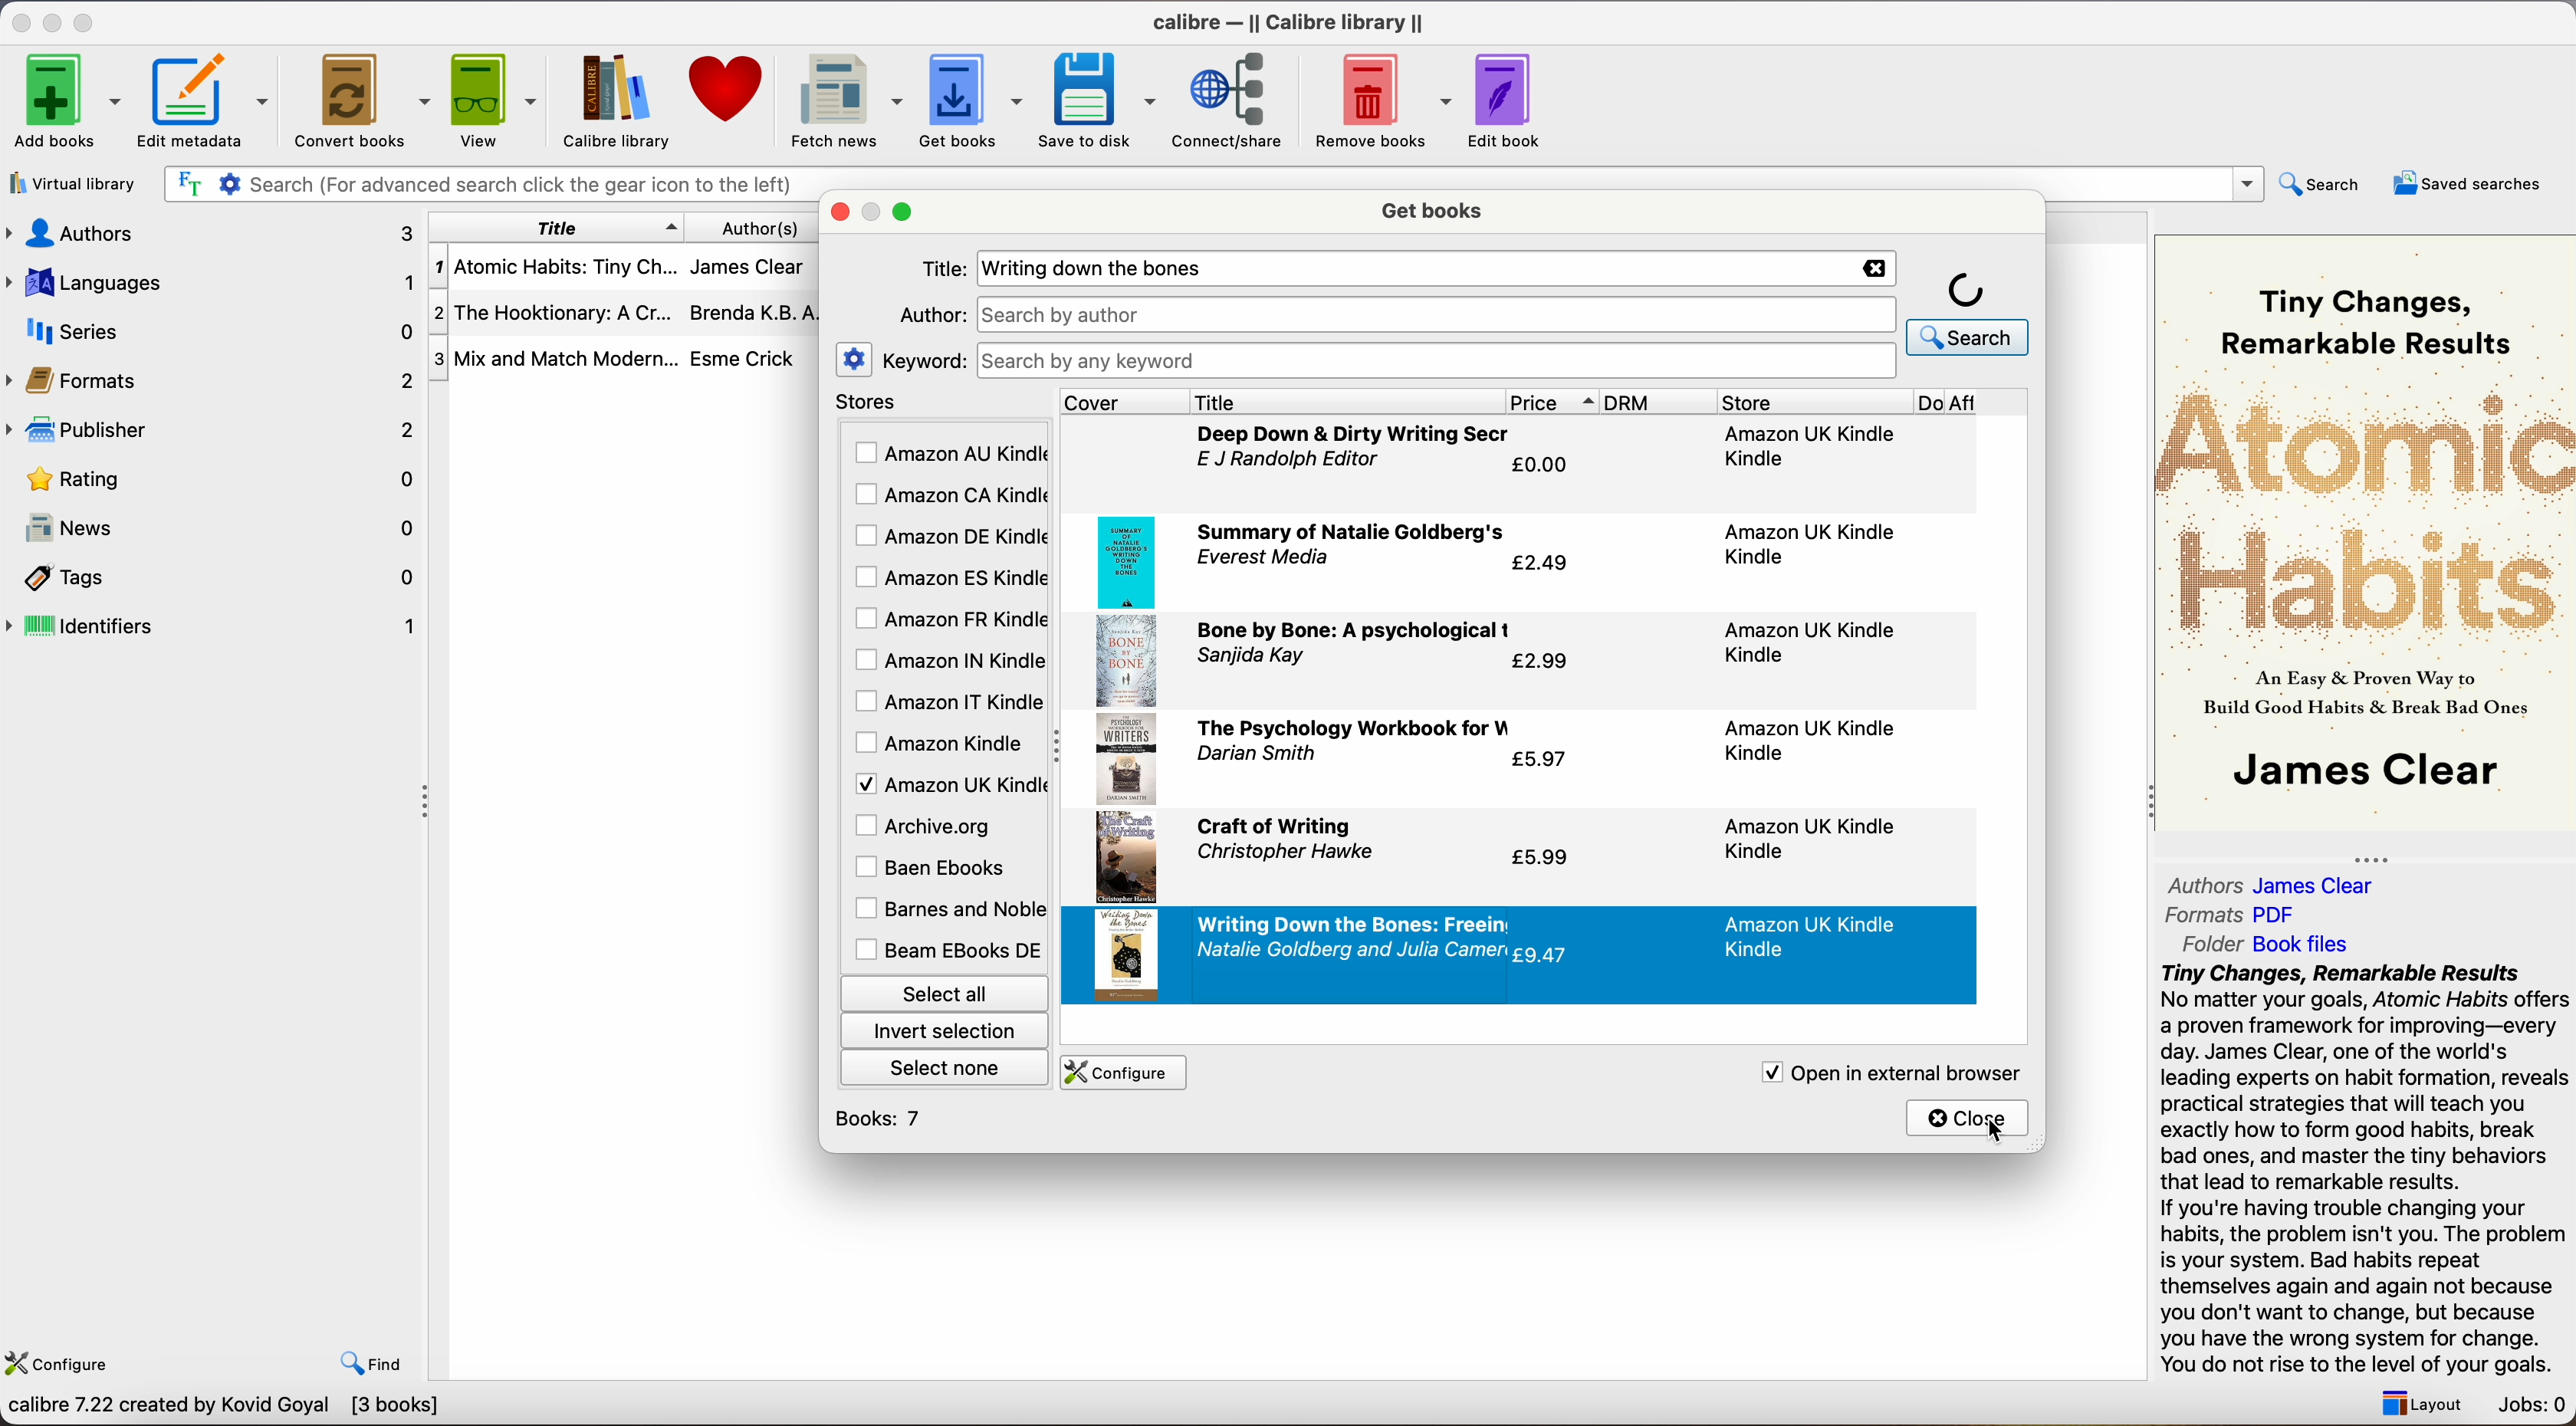 The height and width of the screenshot is (1426, 2576). Describe the element at coordinates (1357, 434) in the screenshot. I see `deep down & Dirty writing Secr` at that location.